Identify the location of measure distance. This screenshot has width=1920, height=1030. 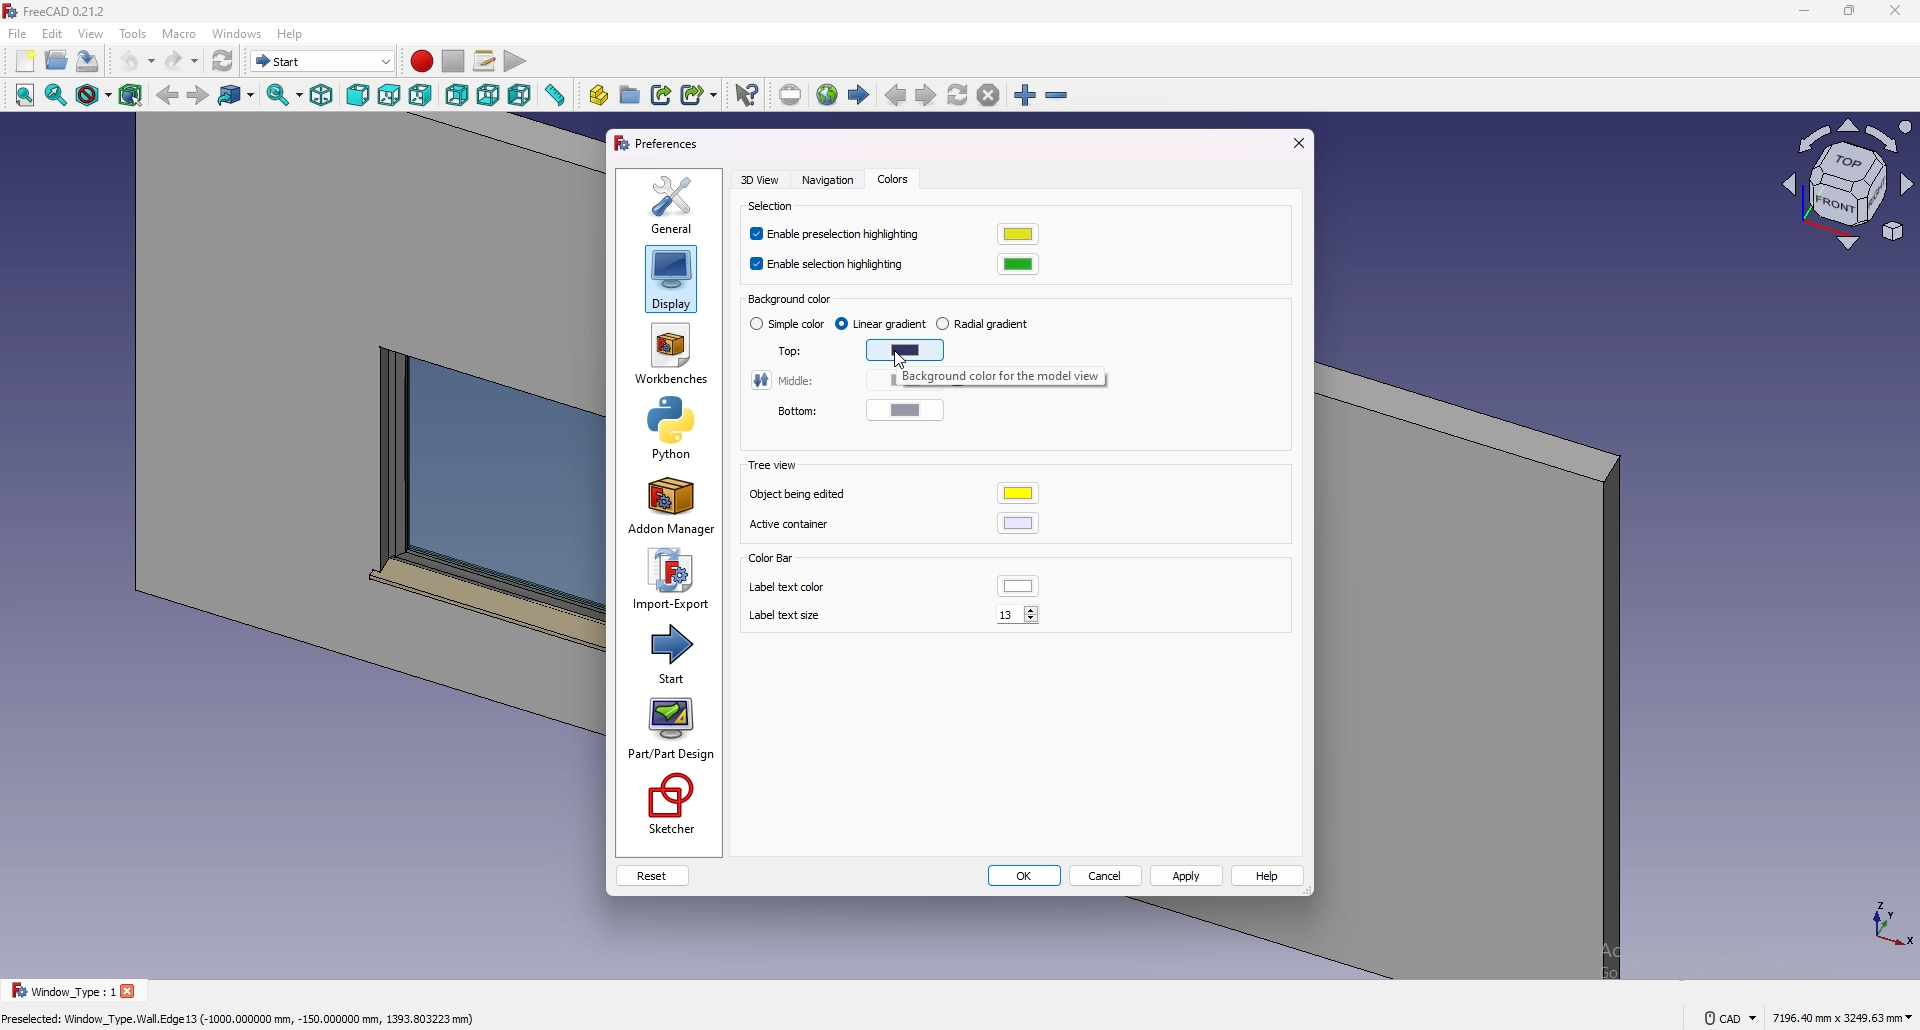
(556, 95).